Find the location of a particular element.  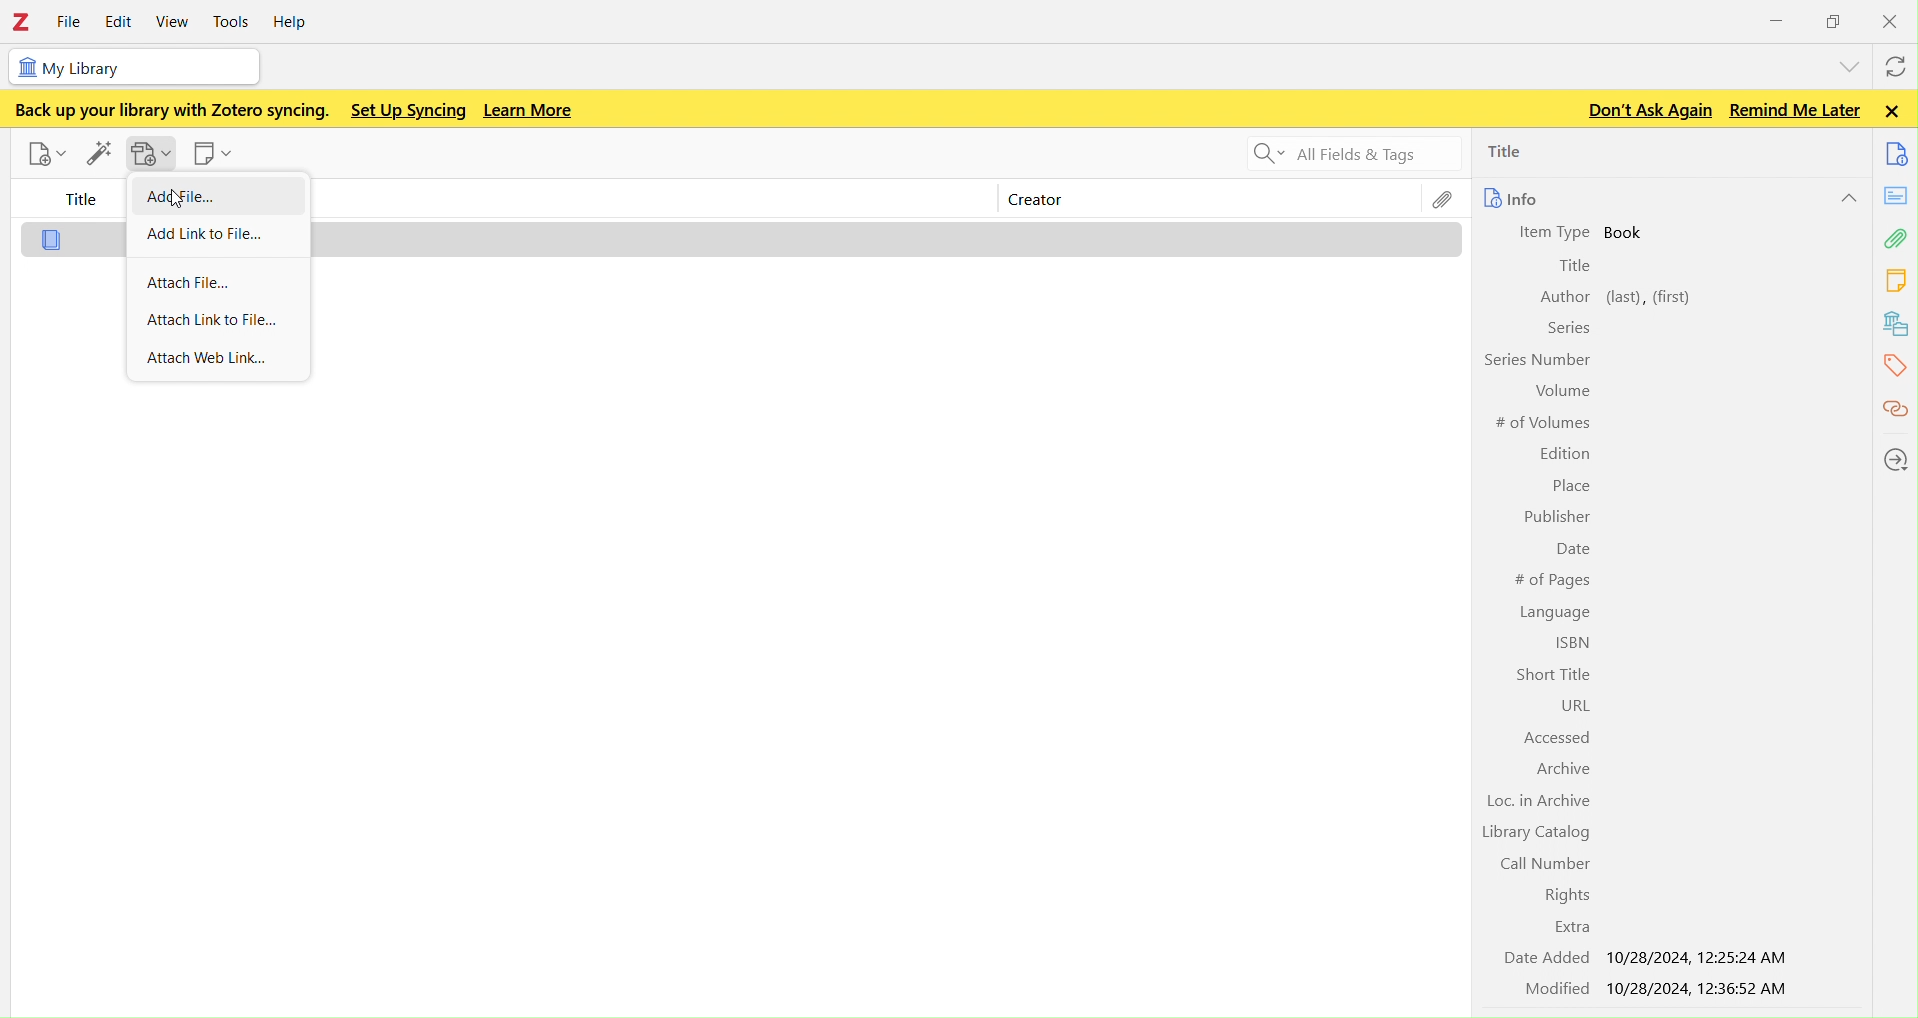

book is located at coordinates (1635, 233).